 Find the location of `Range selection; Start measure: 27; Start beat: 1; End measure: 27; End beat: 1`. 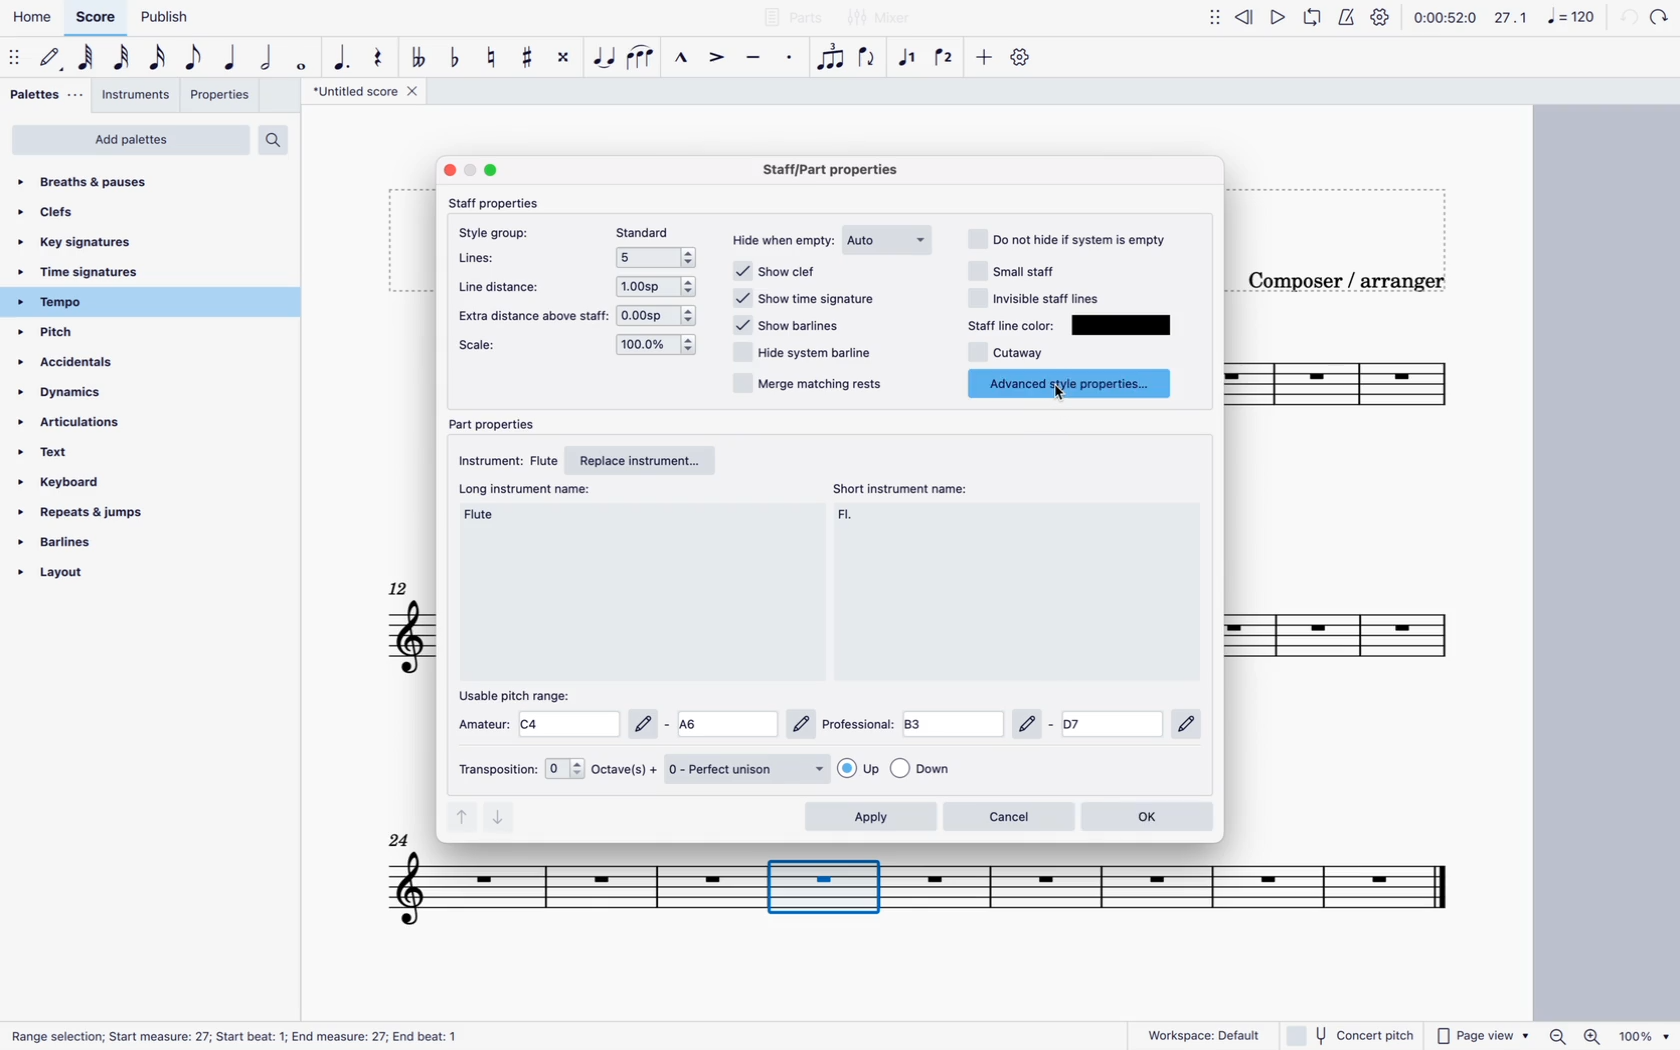

Range selection; Start measure: 27; Start beat: 1; End measure: 27; End beat: 1 is located at coordinates (238, 1036).